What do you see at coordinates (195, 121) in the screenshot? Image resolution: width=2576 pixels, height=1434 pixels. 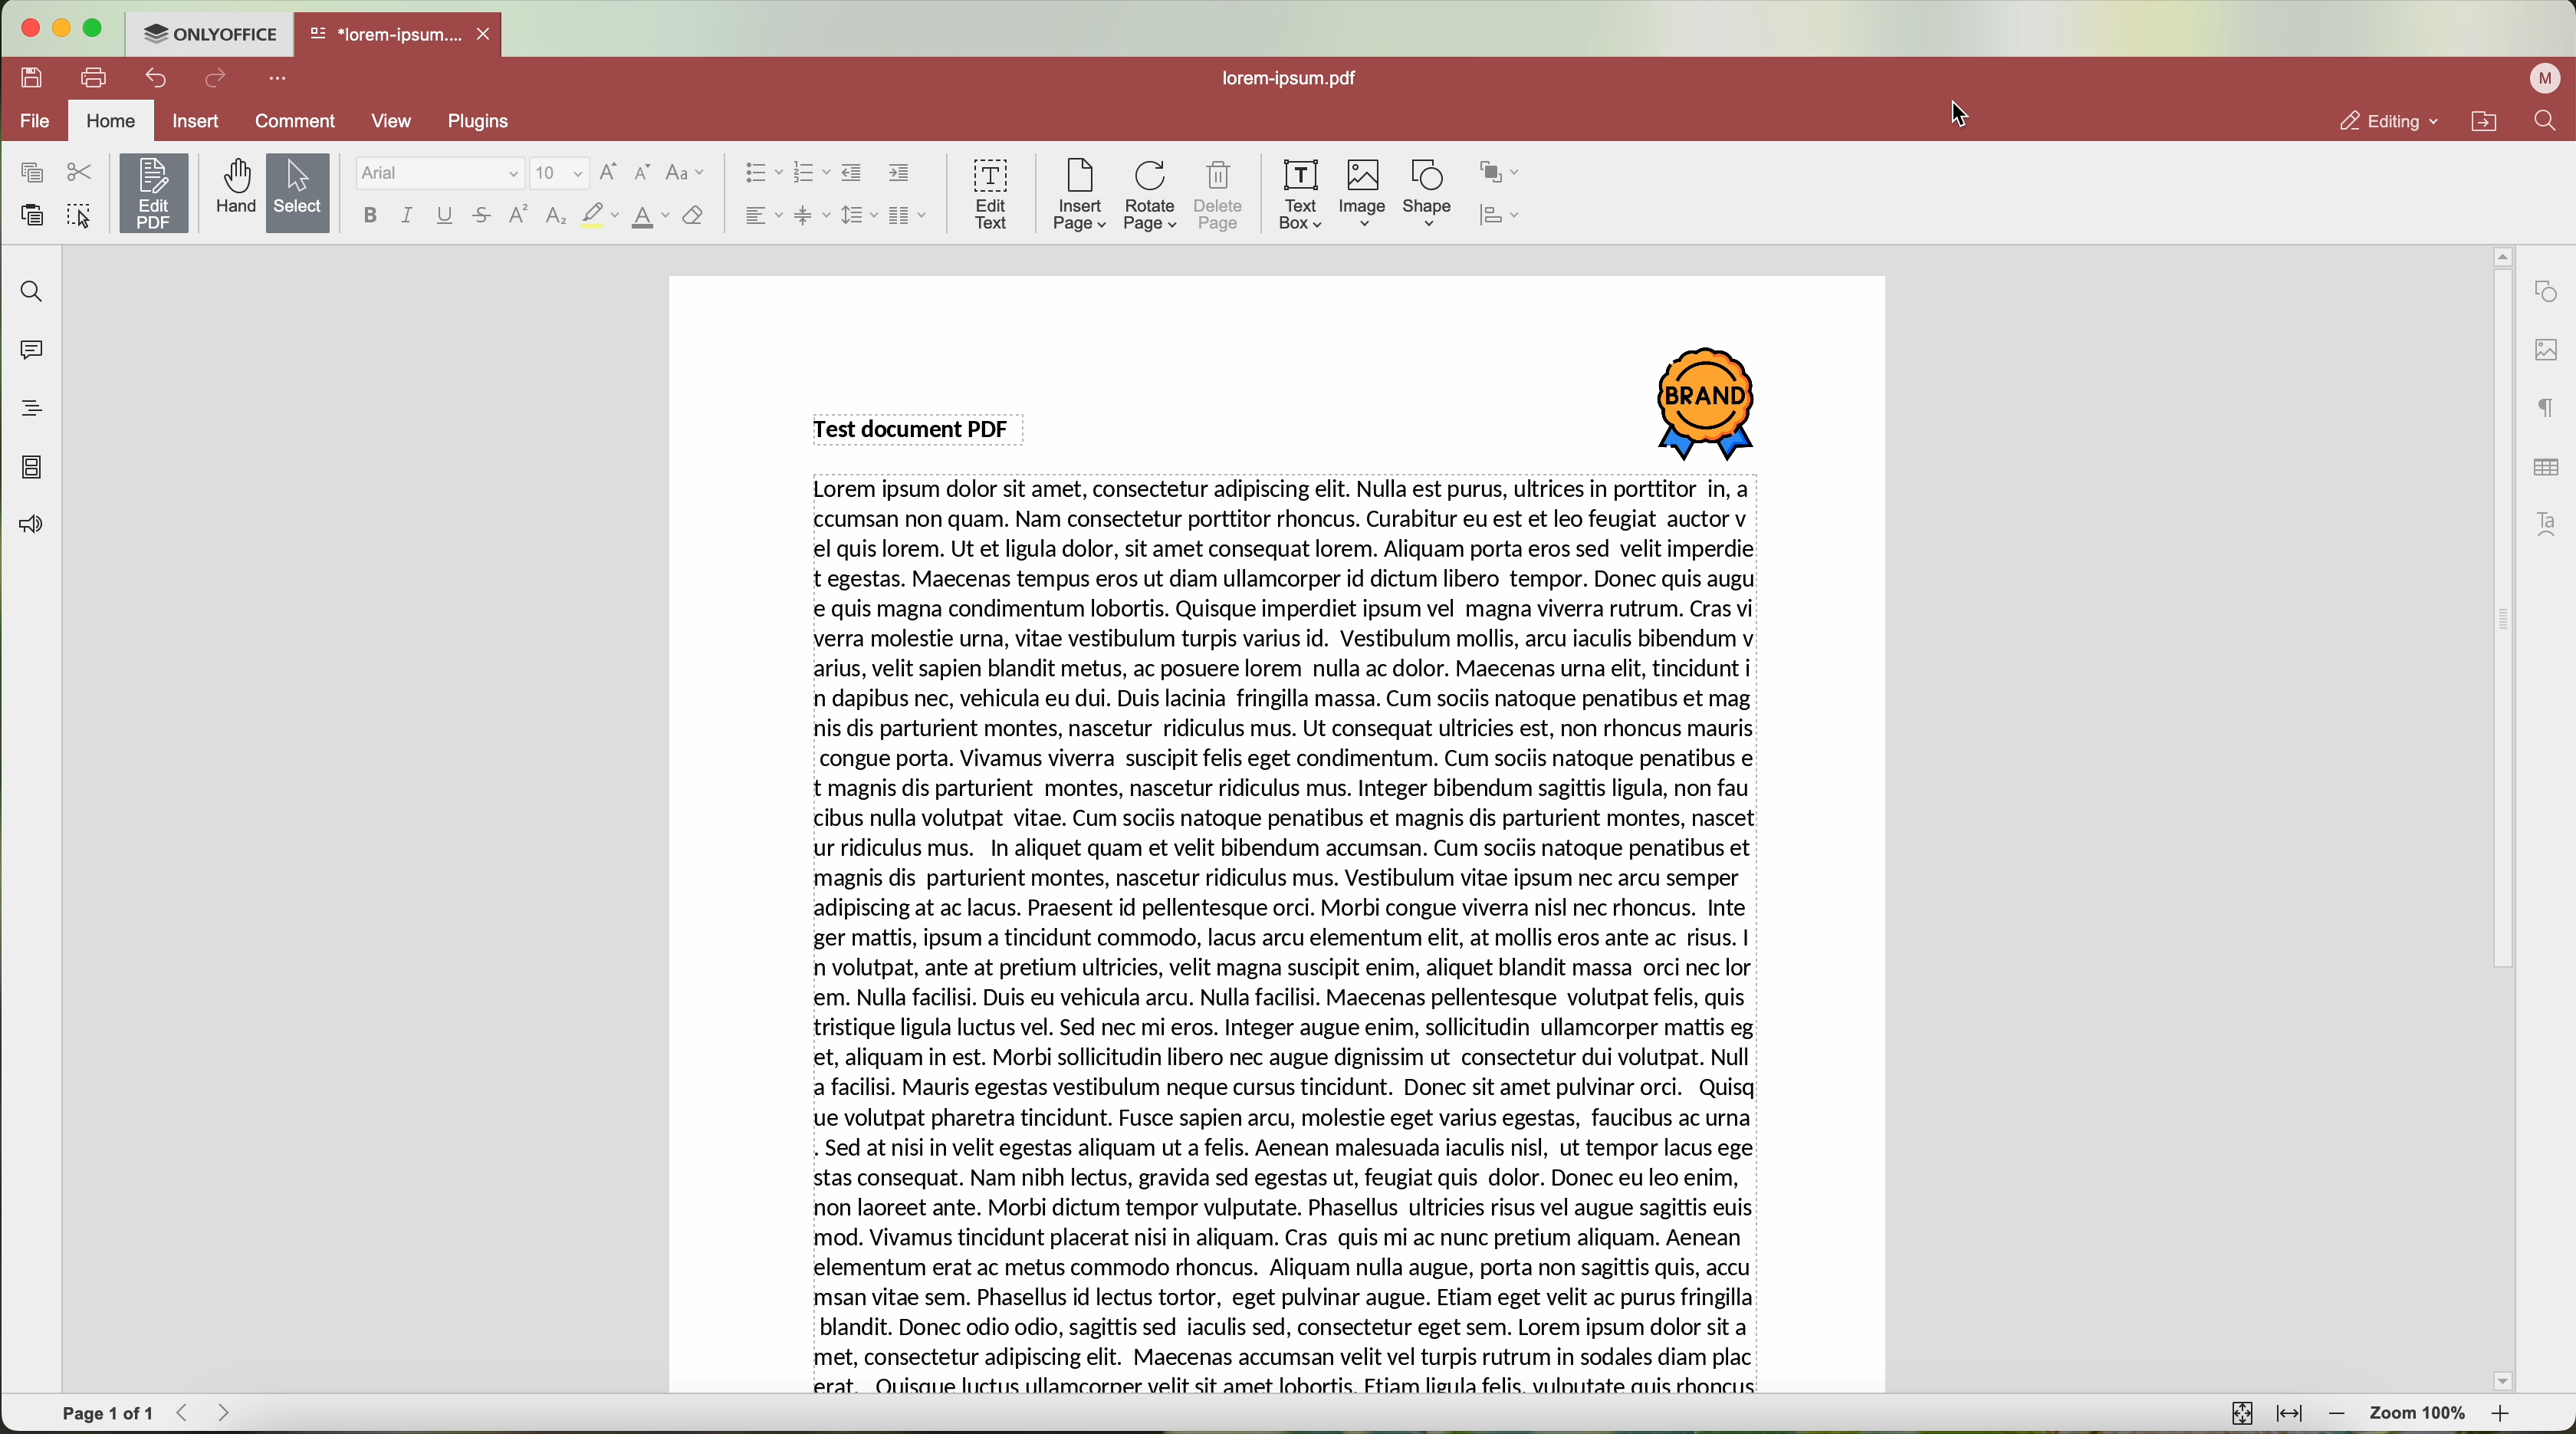 I see `insert` at bounding box center [195, 121].